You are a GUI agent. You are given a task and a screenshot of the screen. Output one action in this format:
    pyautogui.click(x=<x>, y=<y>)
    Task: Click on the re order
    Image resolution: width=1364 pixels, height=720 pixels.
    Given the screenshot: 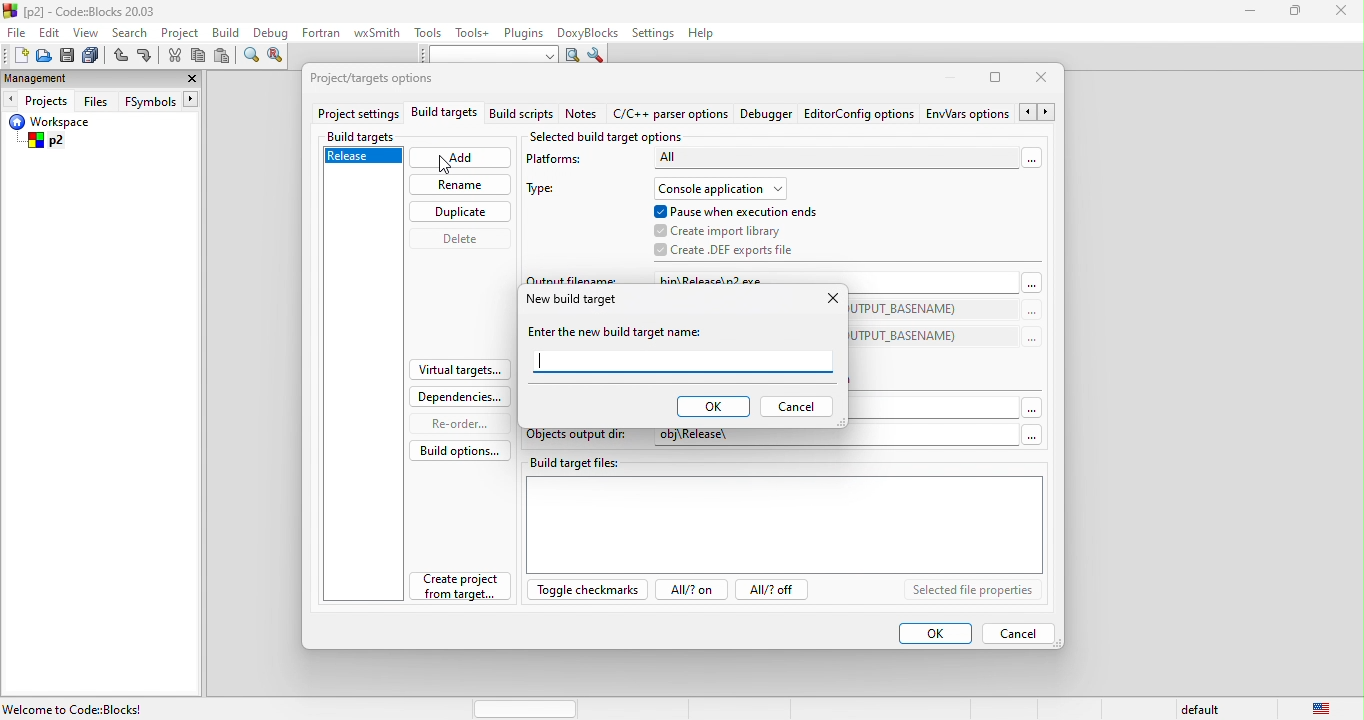 What is the action you would take?
    pyautogui.click(x=456, y=423)
    